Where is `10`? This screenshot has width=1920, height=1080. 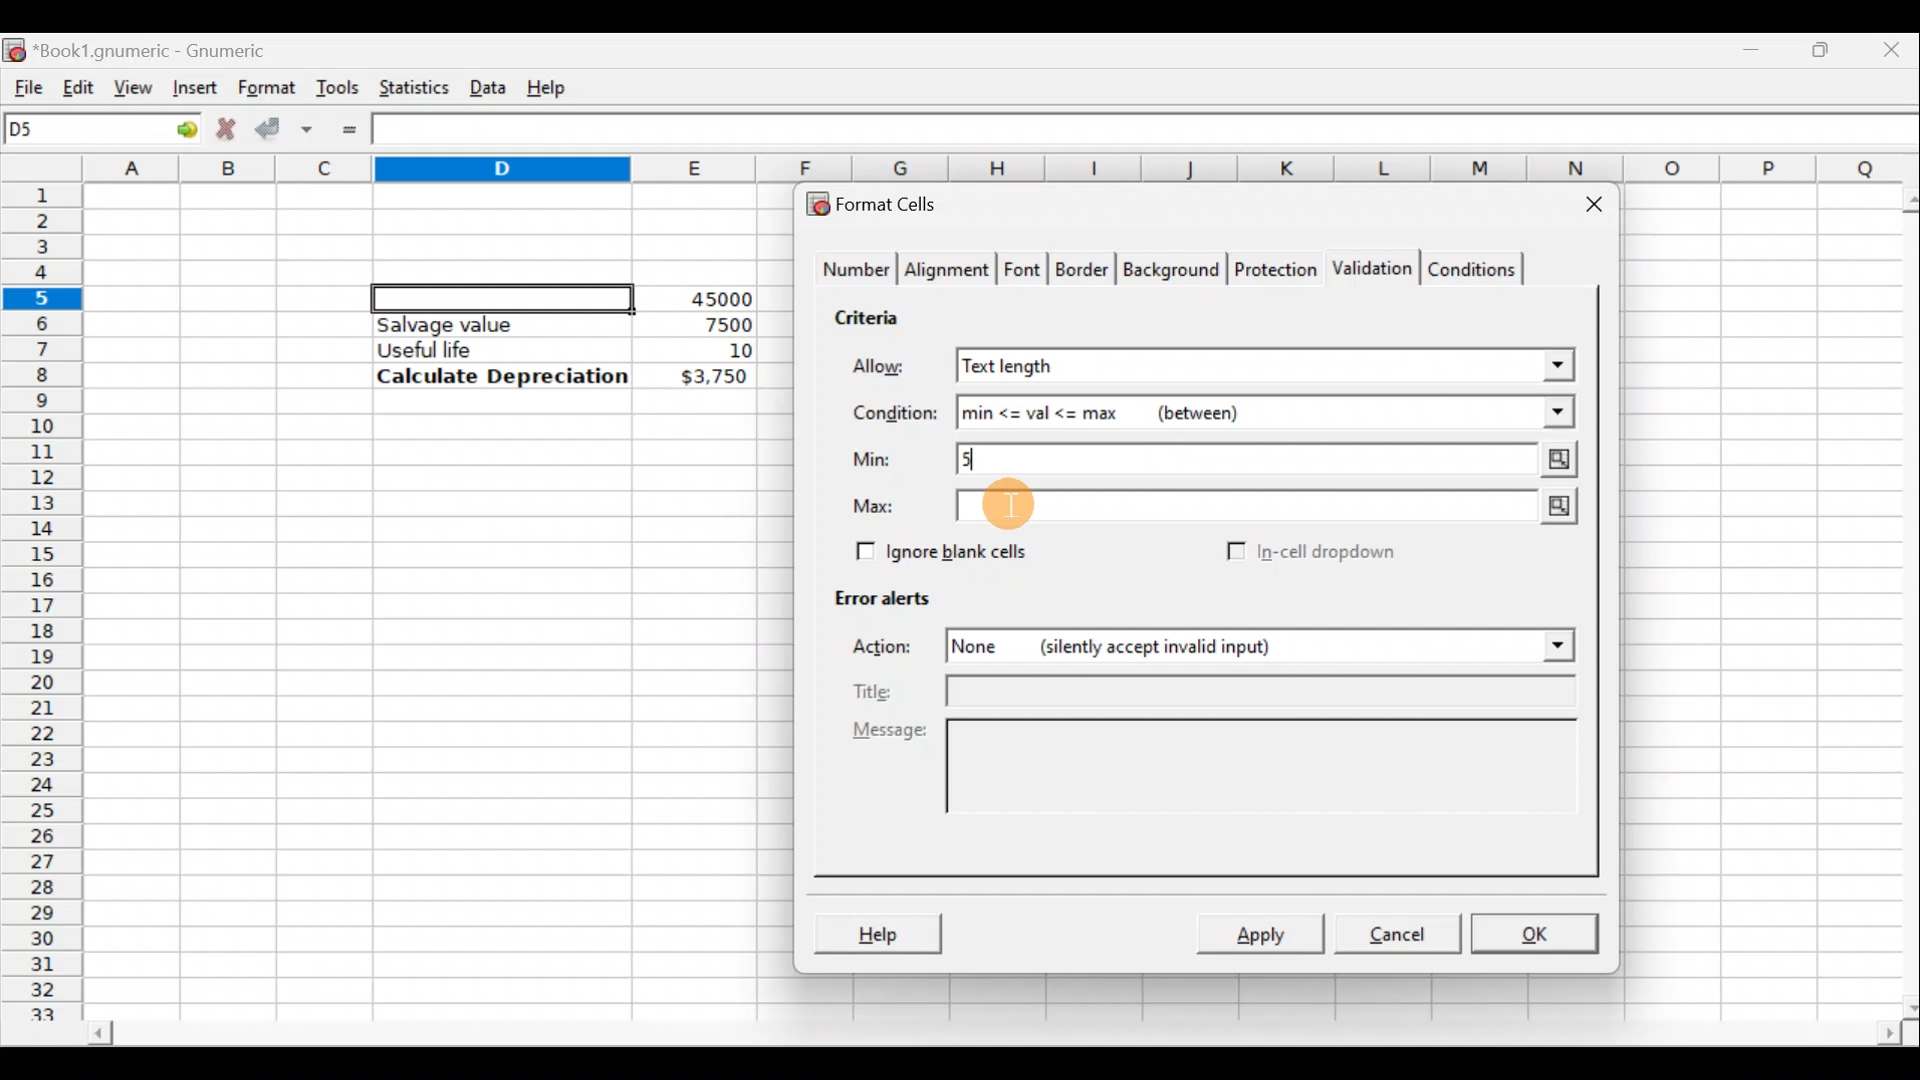 10 is located at coordinates (716, 351).